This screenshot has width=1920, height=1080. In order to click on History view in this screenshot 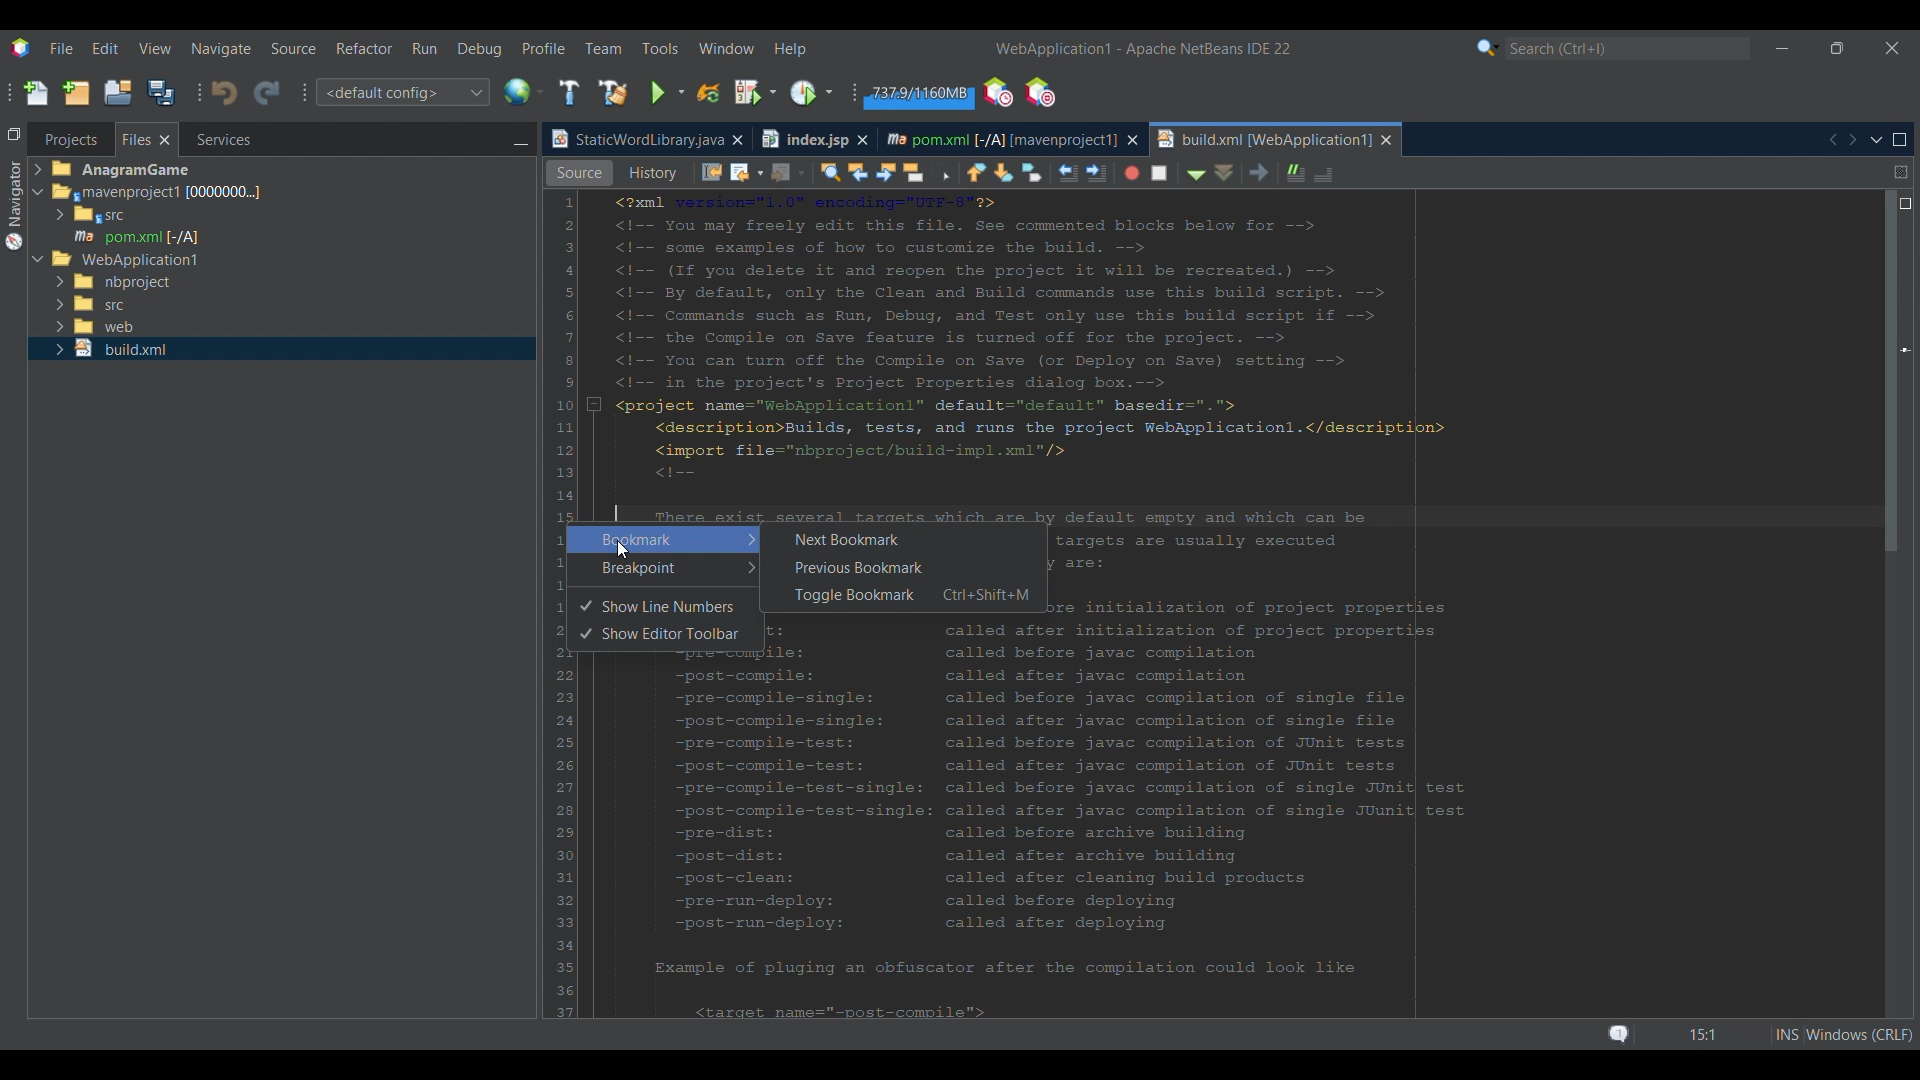, I will do `click(823, 170)`.